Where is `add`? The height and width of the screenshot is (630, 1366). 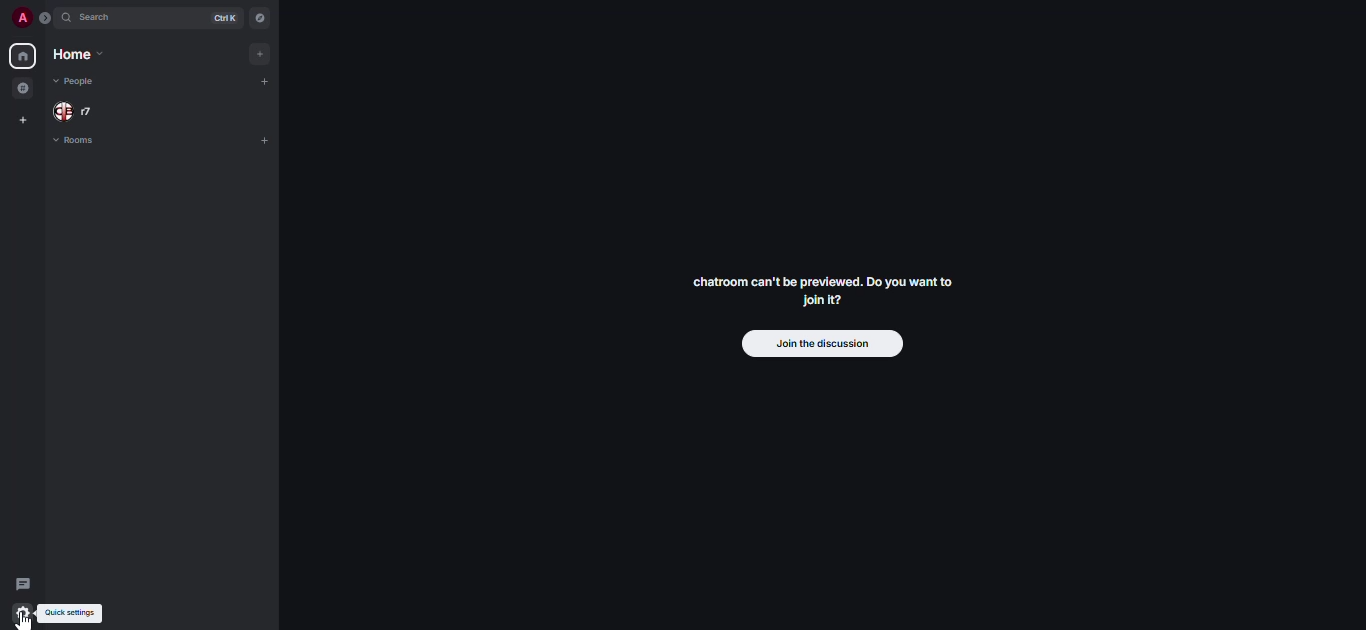 add is located at coordinates (265, 81).